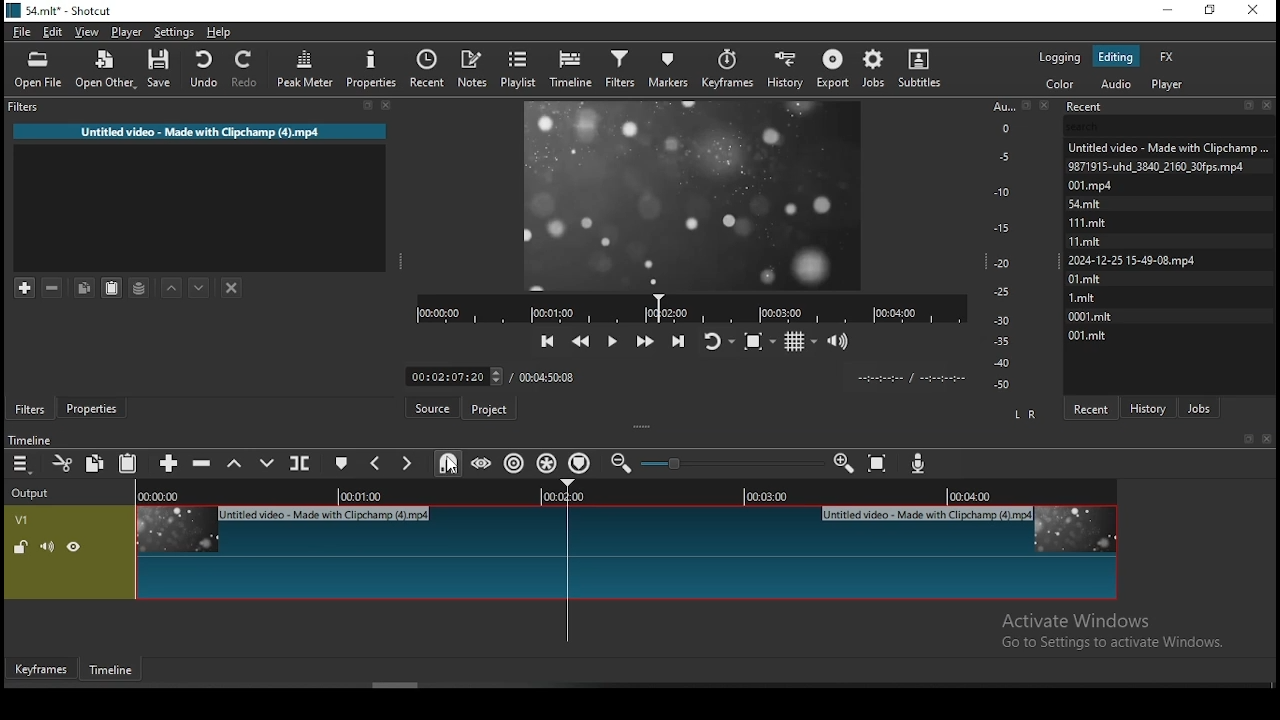 The width and height of the screenshot is (1280, 720). What do you see at coordinates (1170, 82) in the screenshot?
I see `Player` at bounding box center [1170, 82].